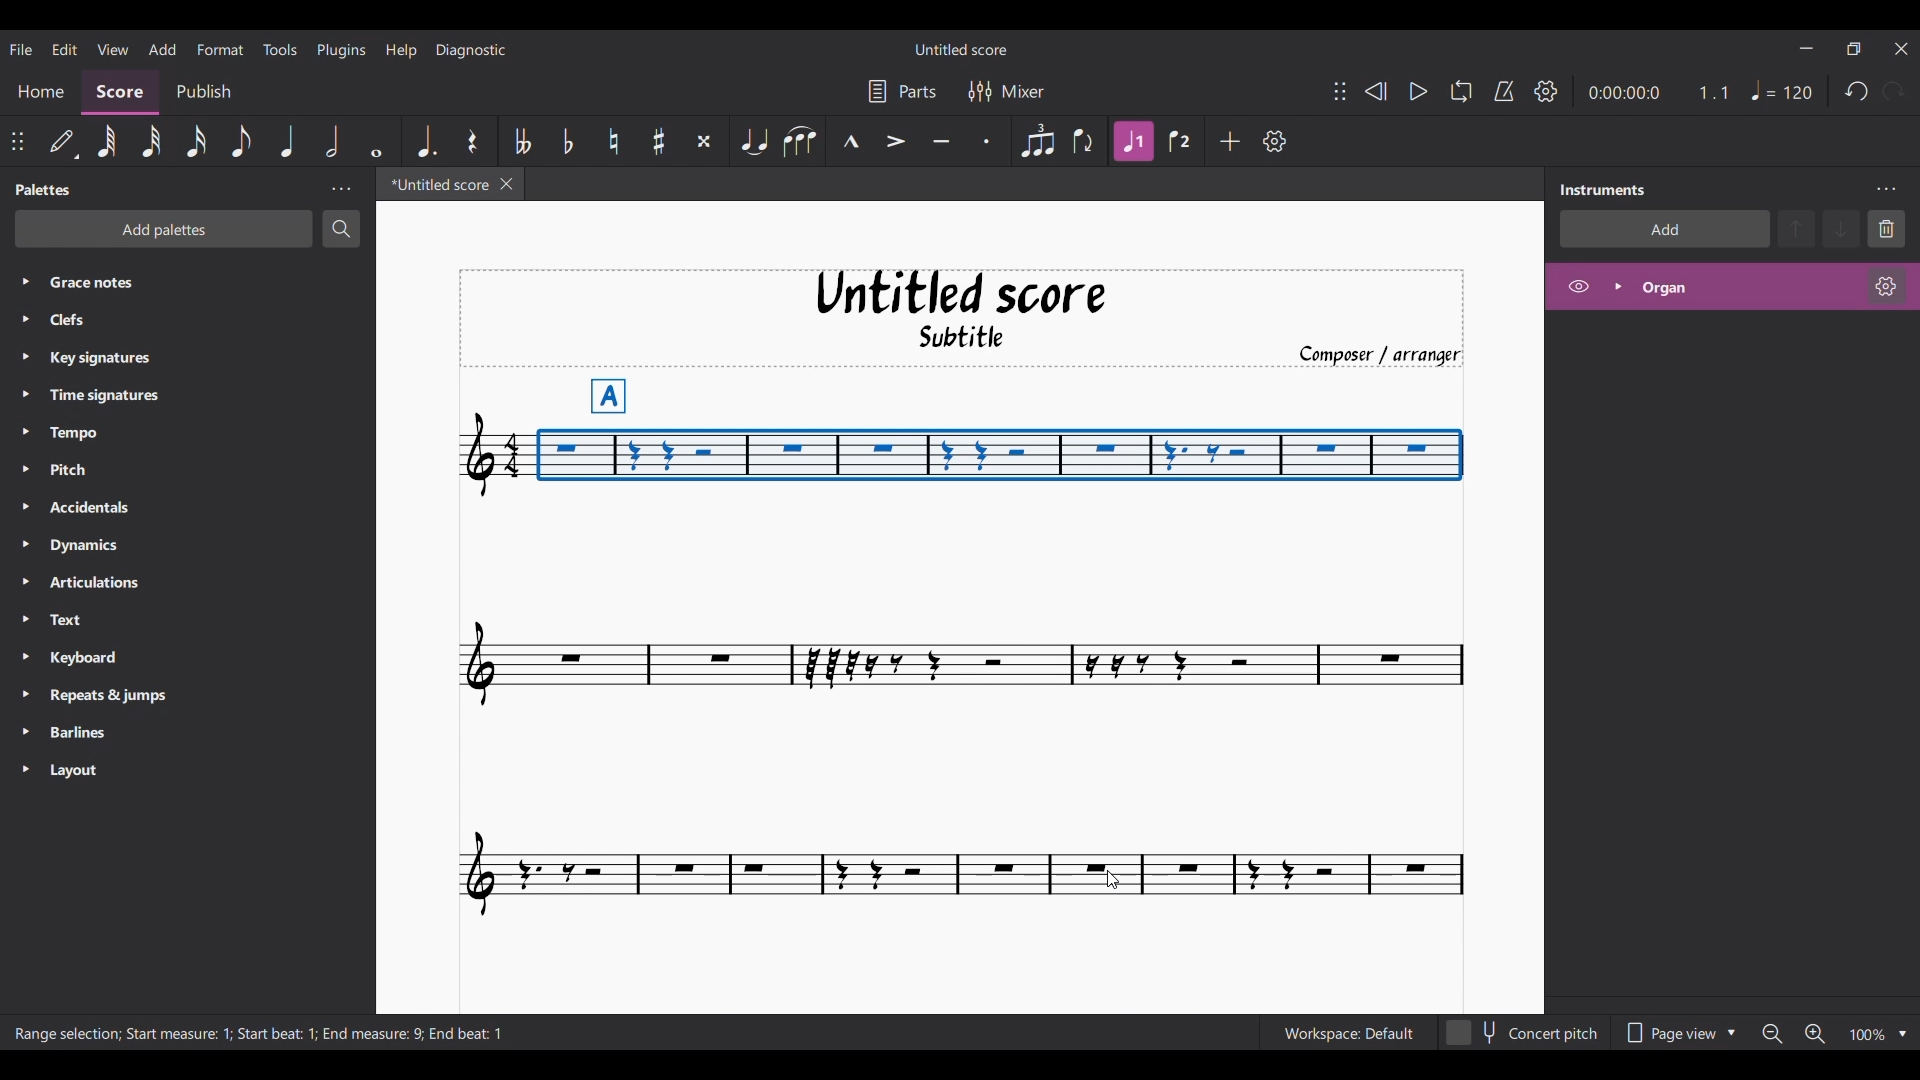 The height and width of the screenshot is (1080, 1920). What do you see at coordinates (569, 141) in the screenshot?
I see `Toggle flat` at bounding box center [569, 141].